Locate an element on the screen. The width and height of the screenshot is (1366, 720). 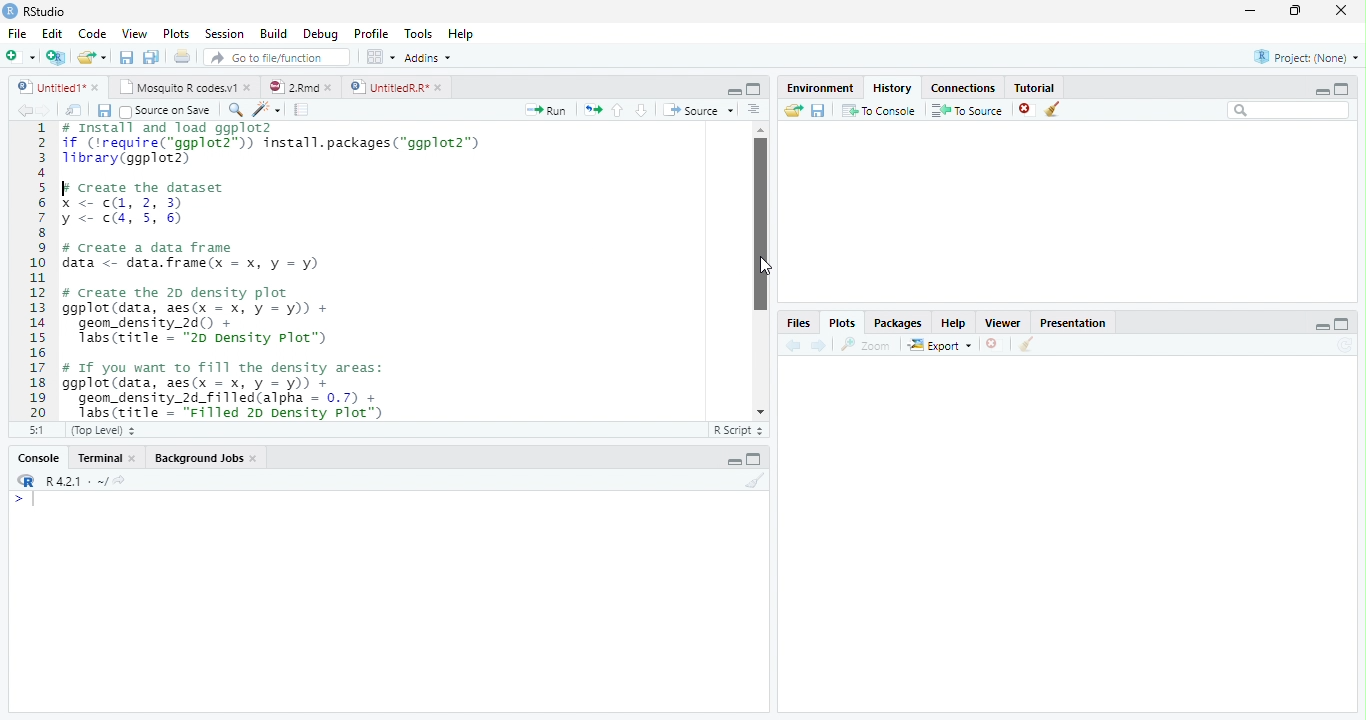
Create a project is located at coordinates (55, 57).